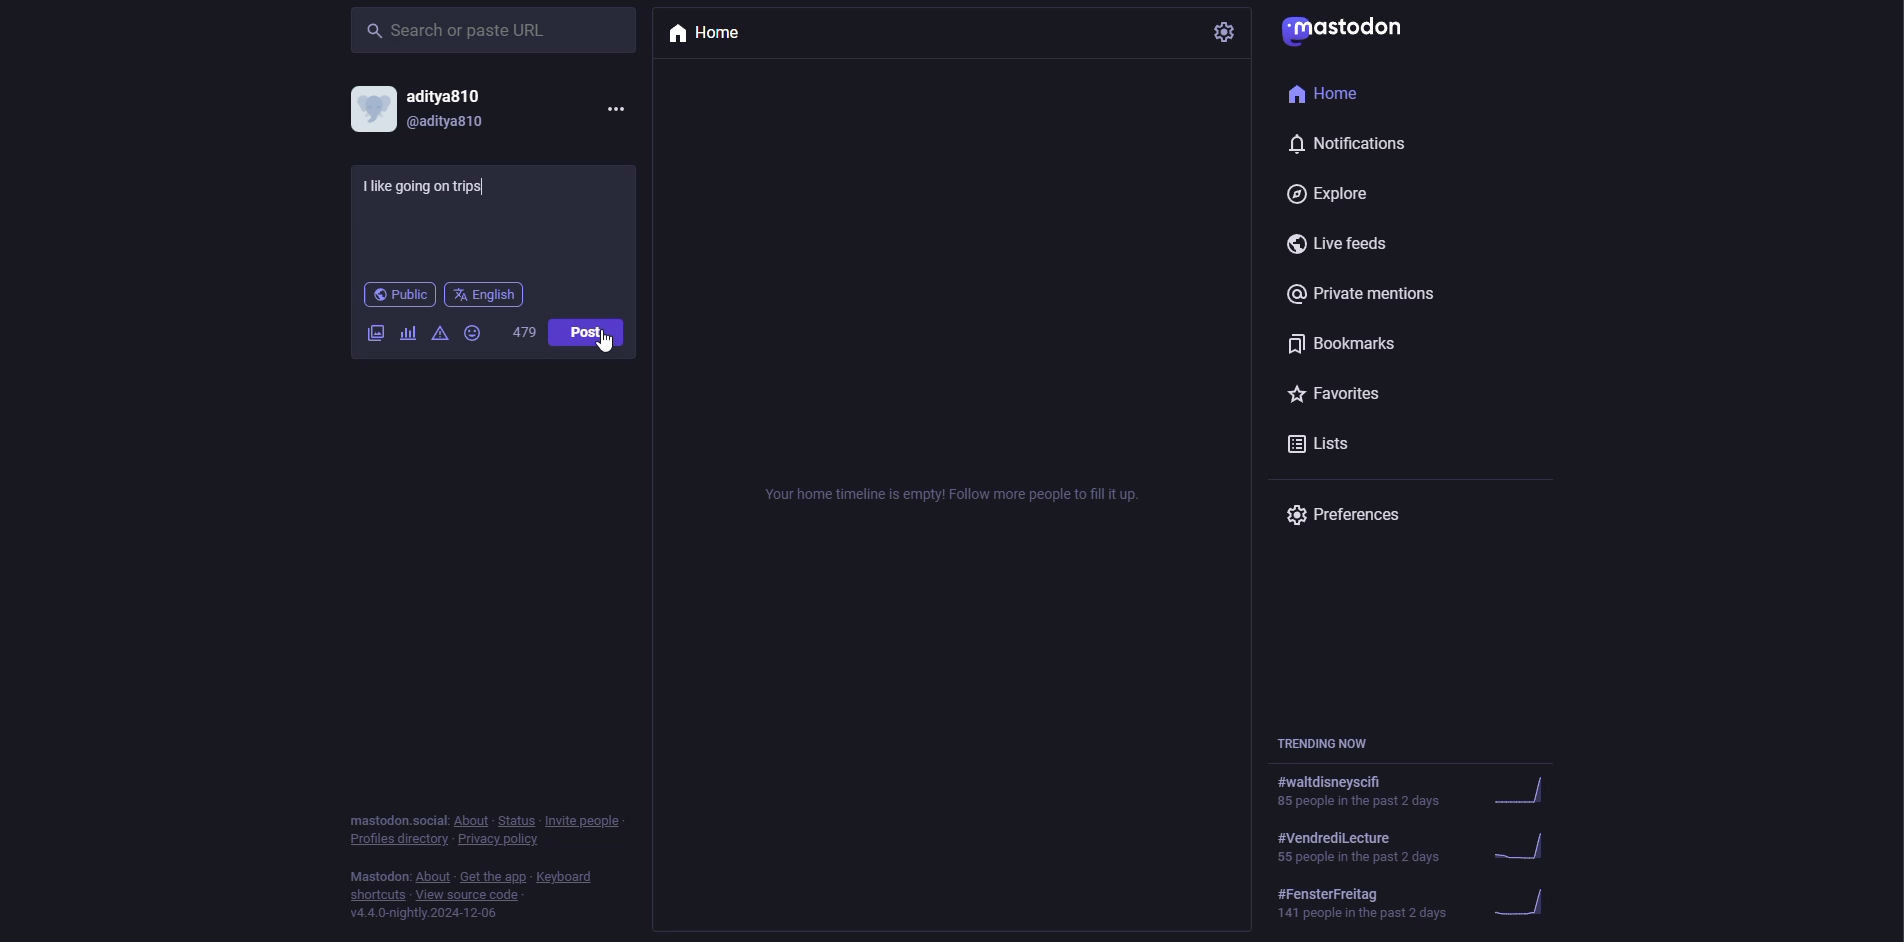 This screenshot has height=942, width=1904. I want to click on bookmarks, so click(1344, 346).